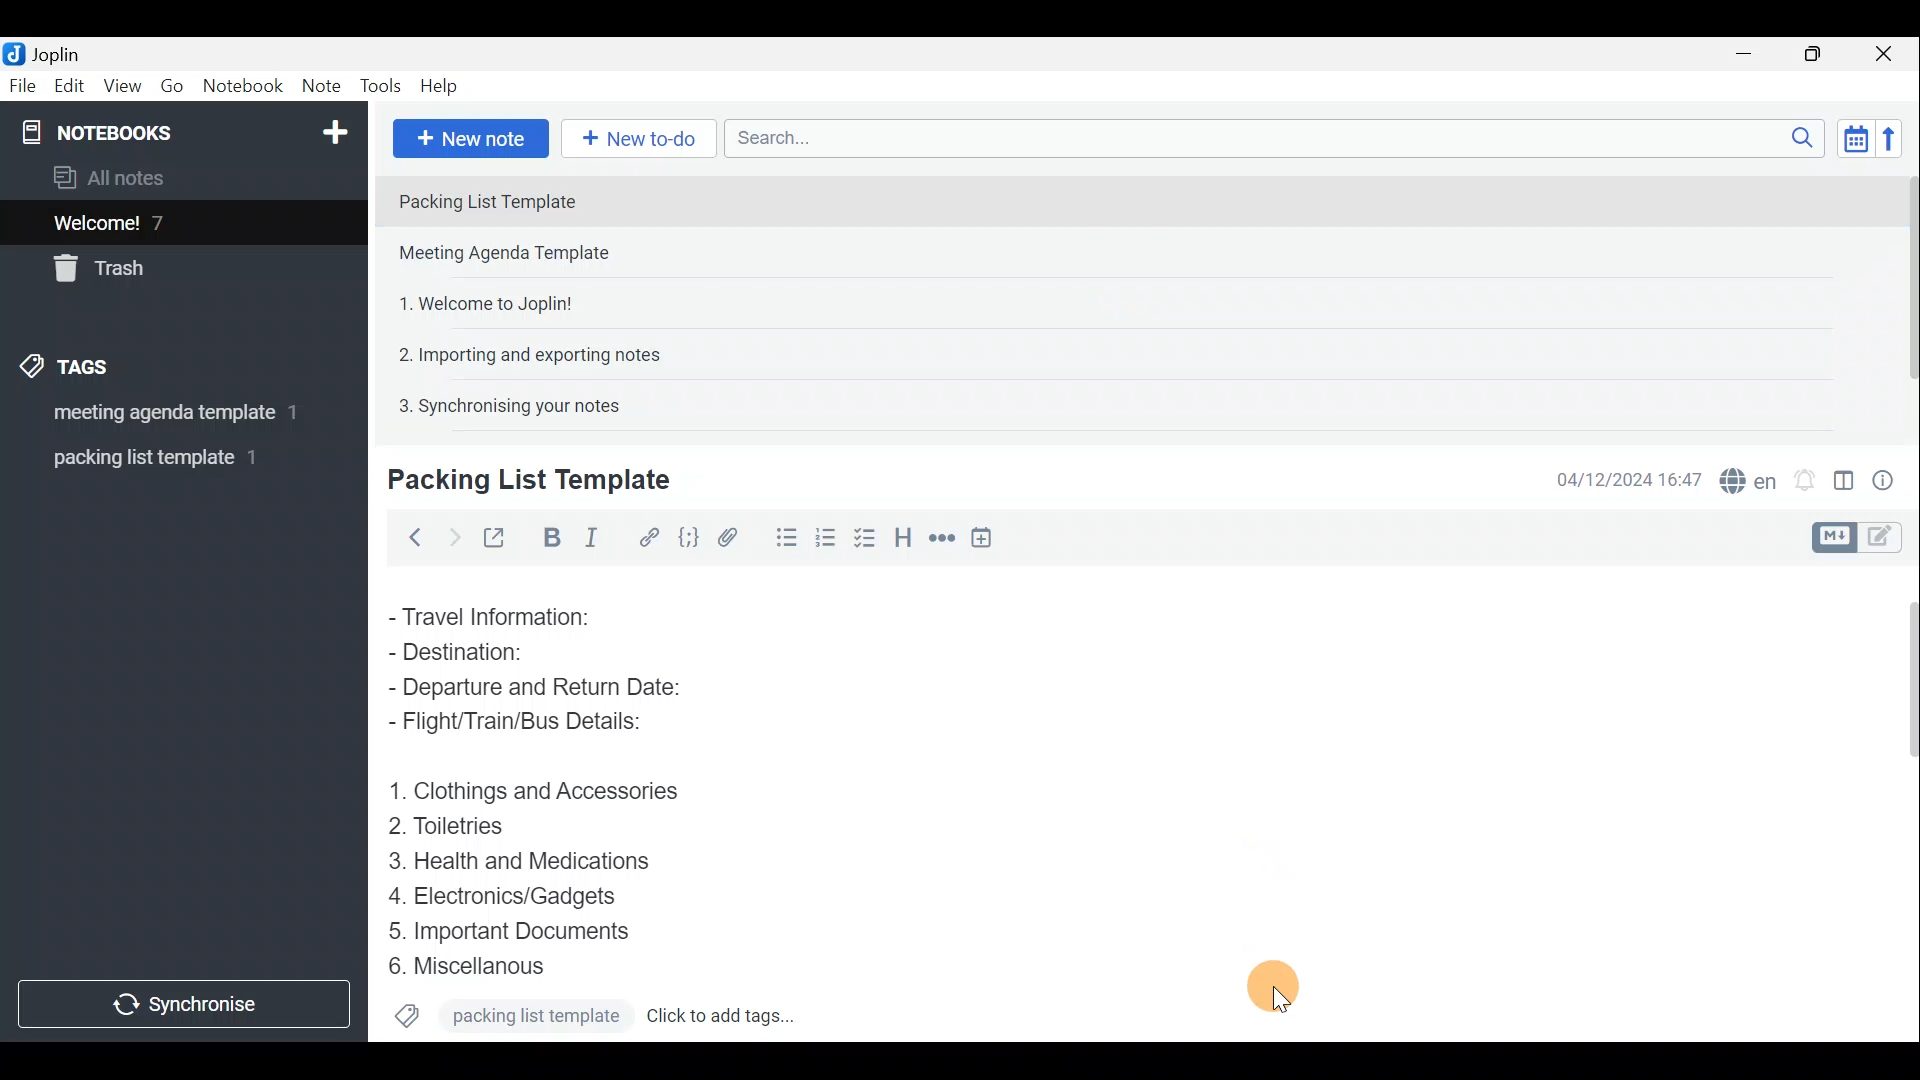  Describe the element at coordinates (107, 272) in the screenshot. I see `Trash` at that location.